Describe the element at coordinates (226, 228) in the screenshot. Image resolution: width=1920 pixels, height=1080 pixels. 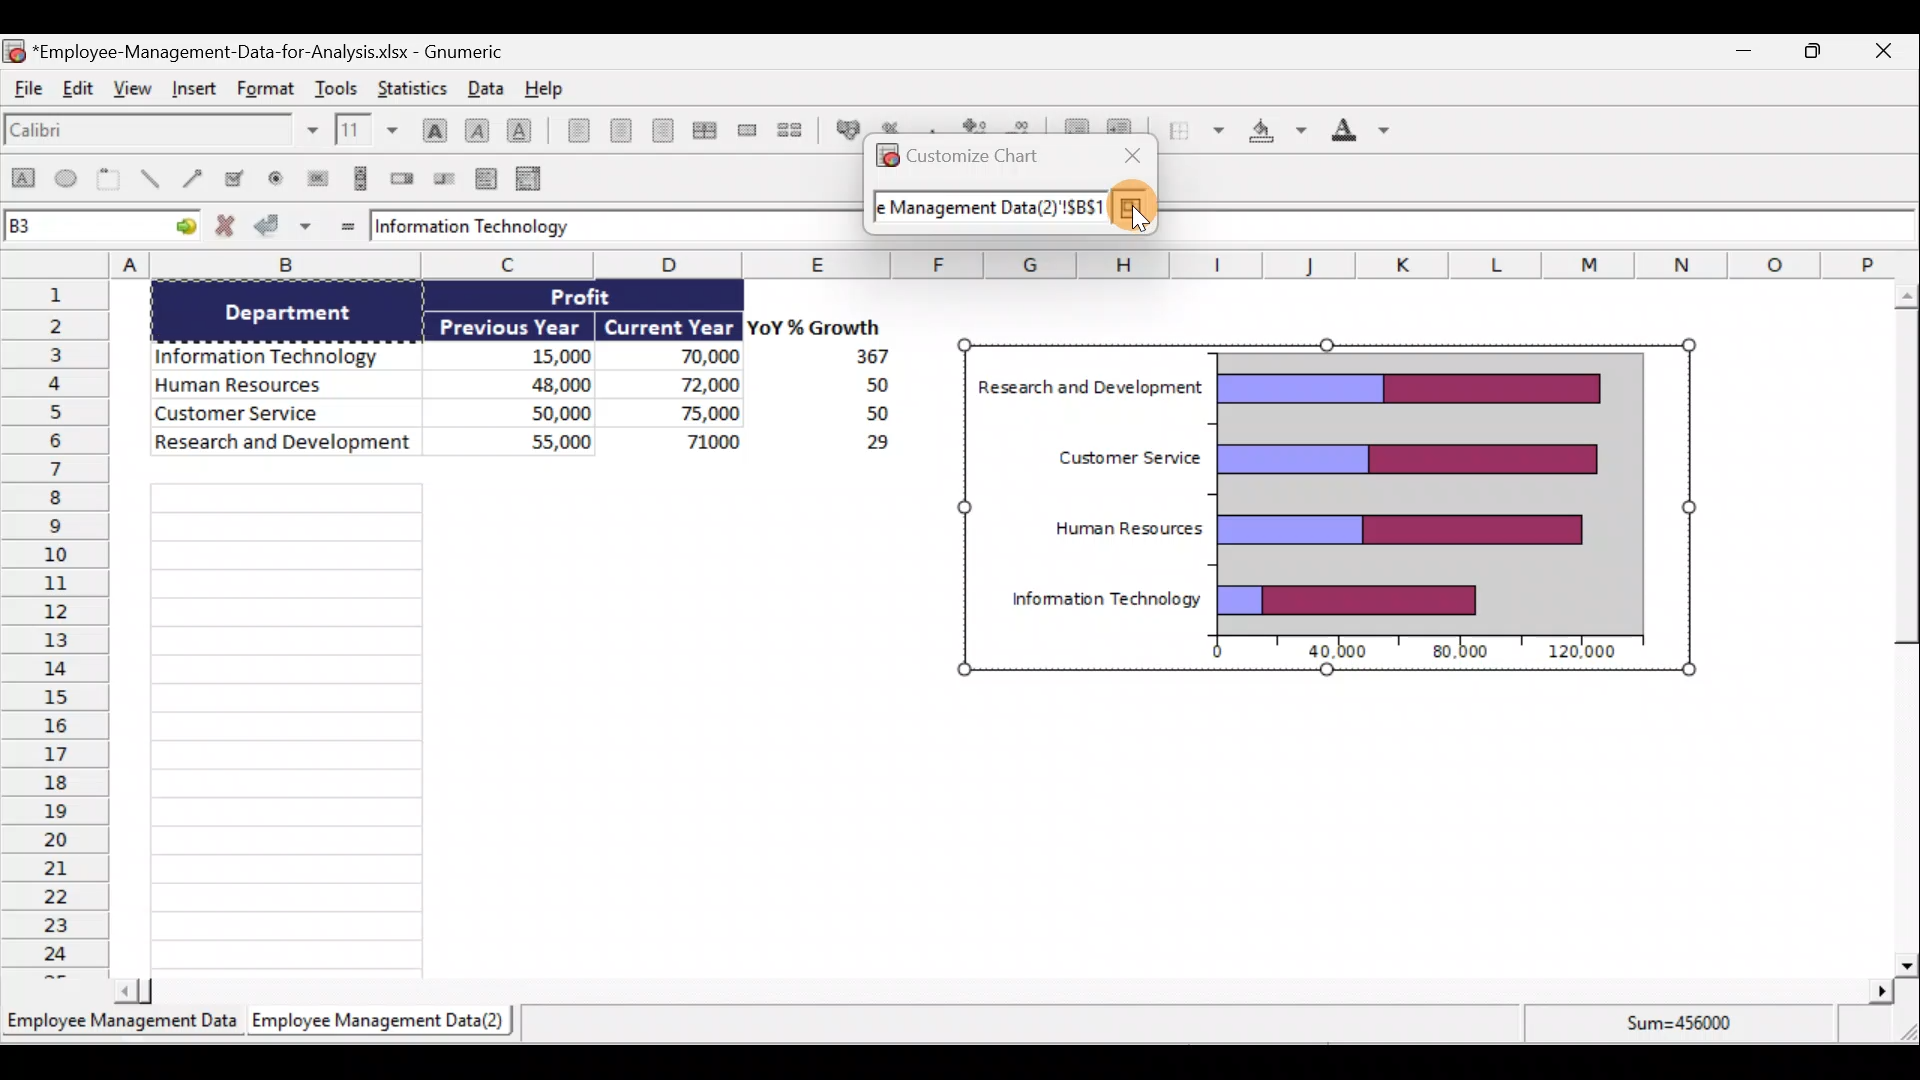
I see `Cancel change` at that location.